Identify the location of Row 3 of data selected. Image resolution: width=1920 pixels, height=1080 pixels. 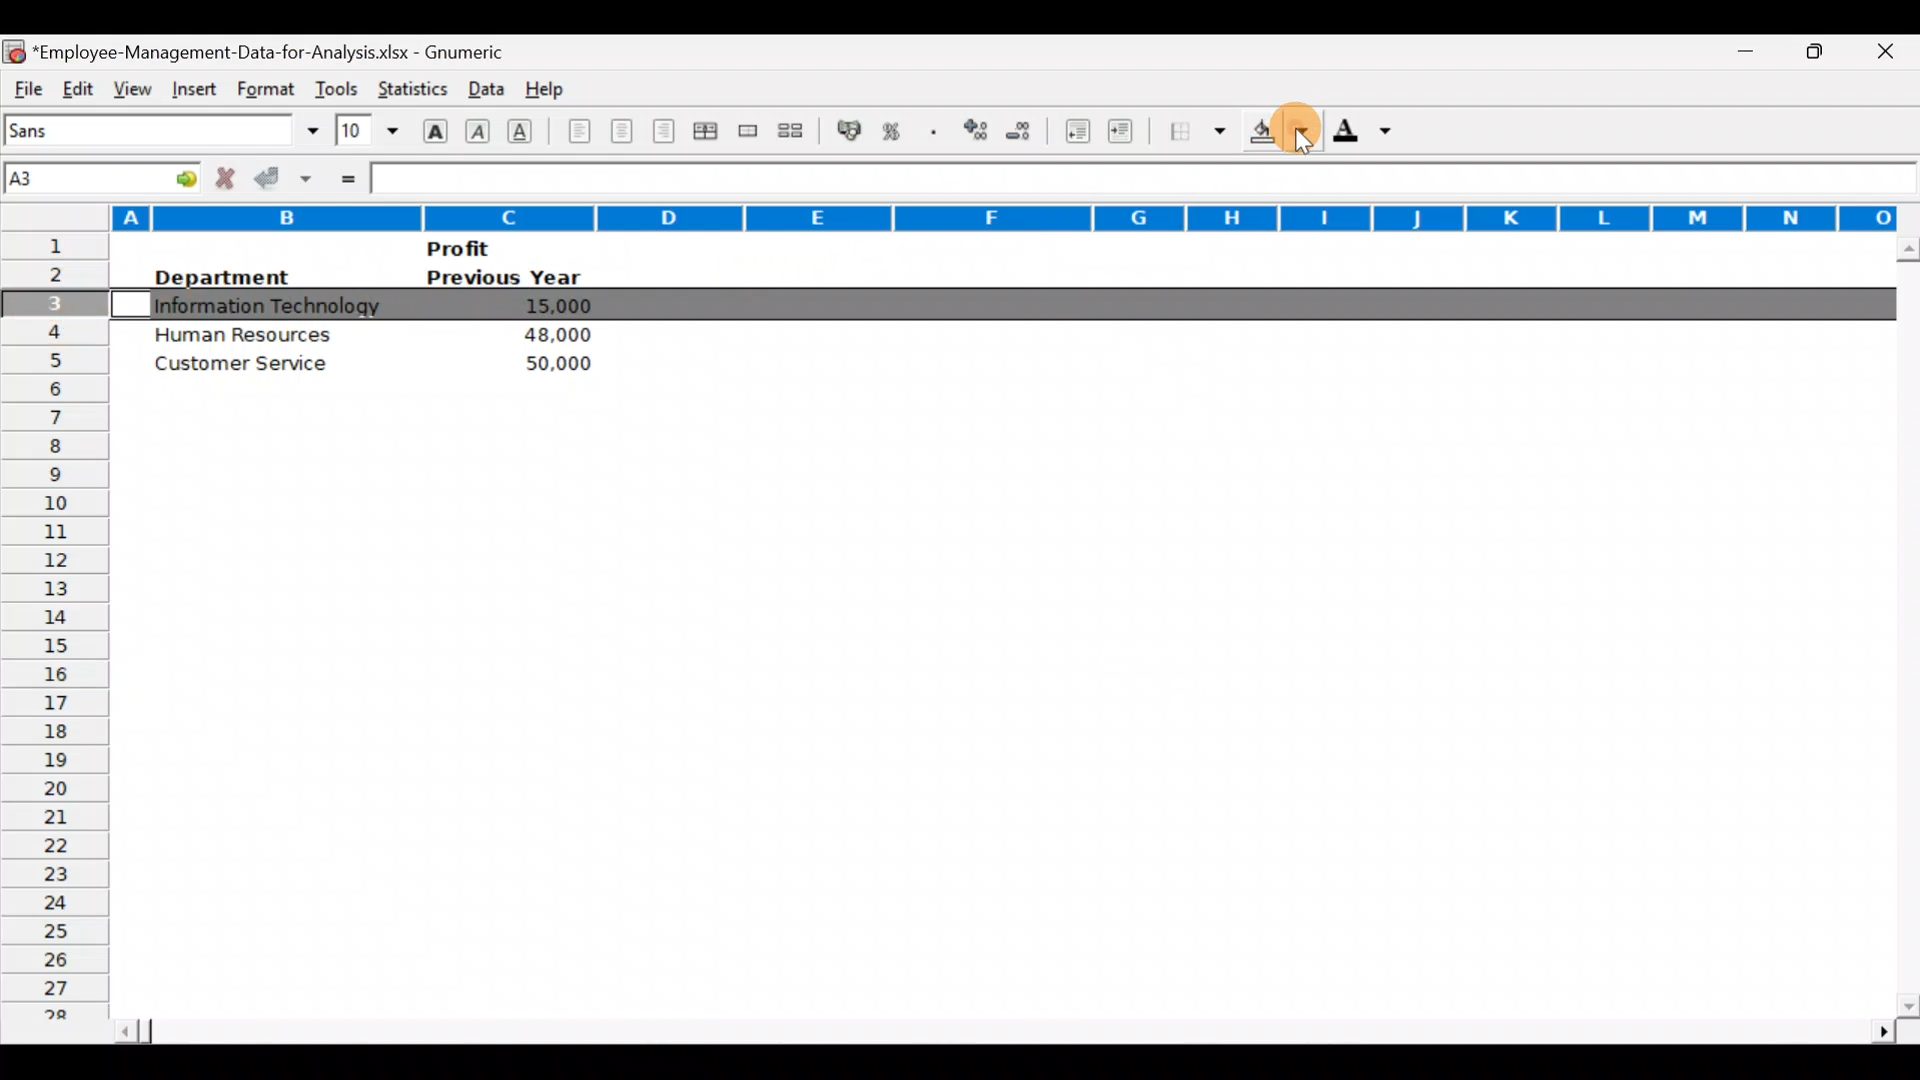
(989, 305).